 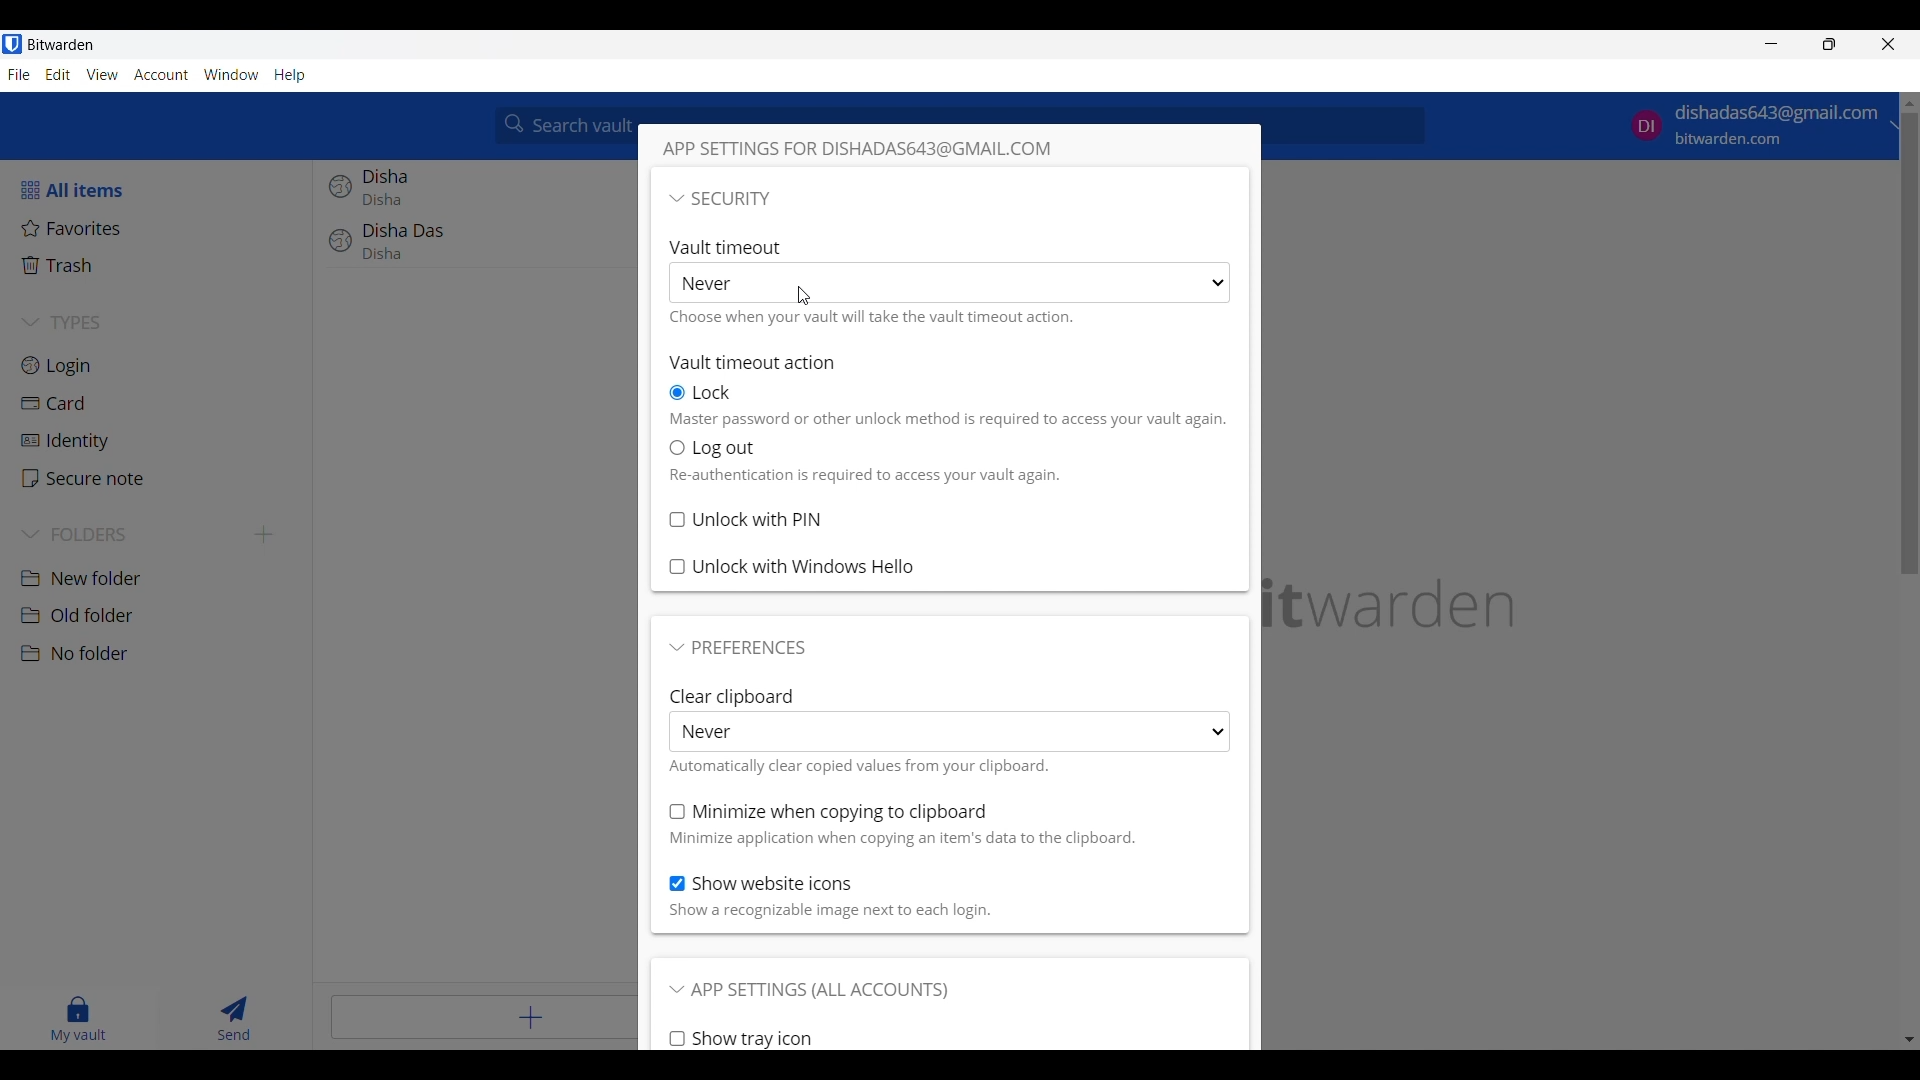 I want to click on Collapse Folders, so click(x=132, y=535).